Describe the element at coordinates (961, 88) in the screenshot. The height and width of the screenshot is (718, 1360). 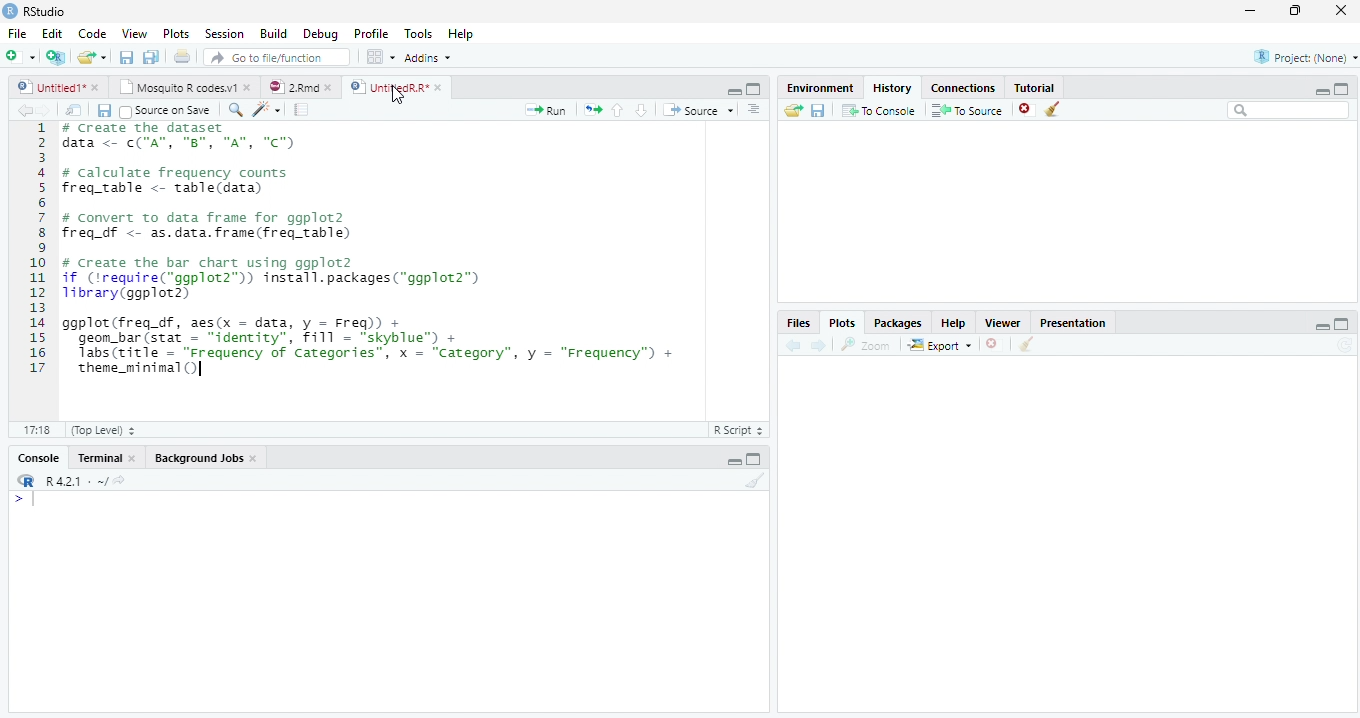
I see `Connections` at that location.